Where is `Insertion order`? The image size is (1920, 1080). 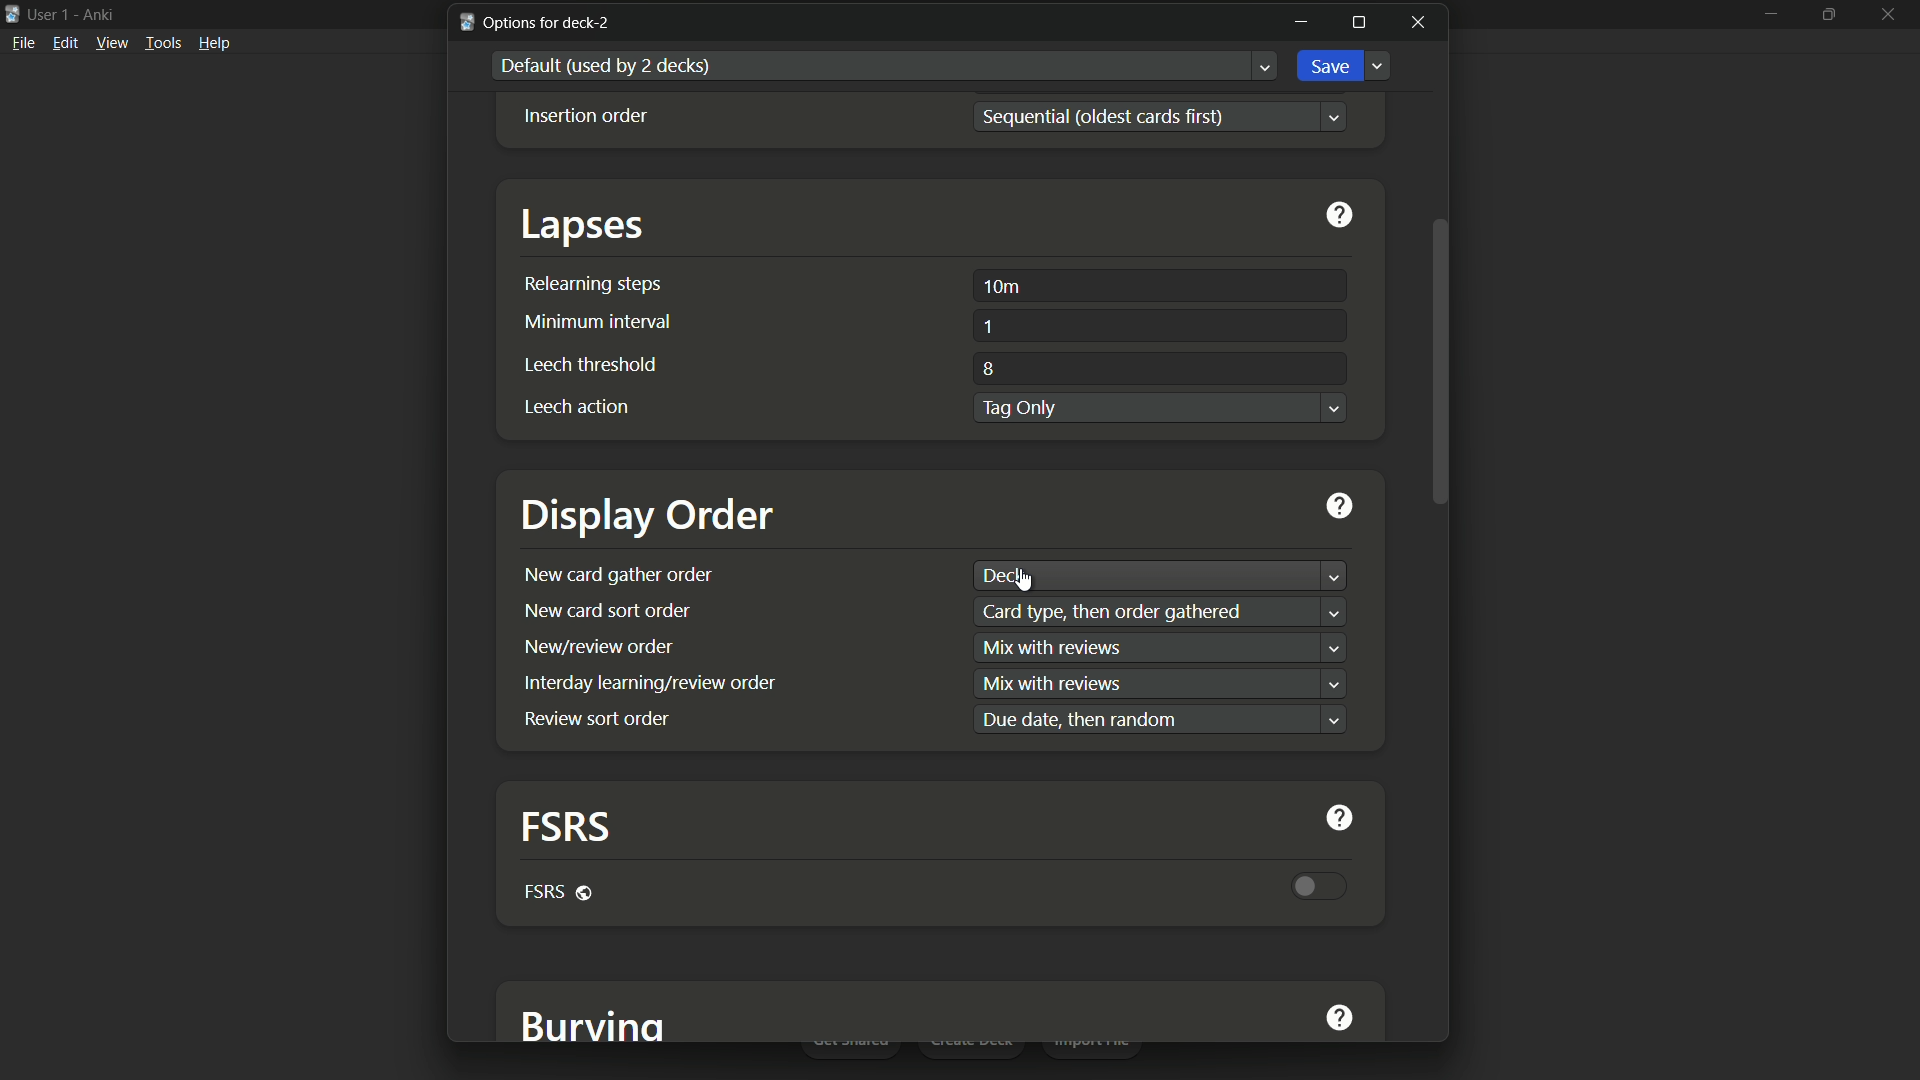 Insertion order is located at coordinates (586, 116).